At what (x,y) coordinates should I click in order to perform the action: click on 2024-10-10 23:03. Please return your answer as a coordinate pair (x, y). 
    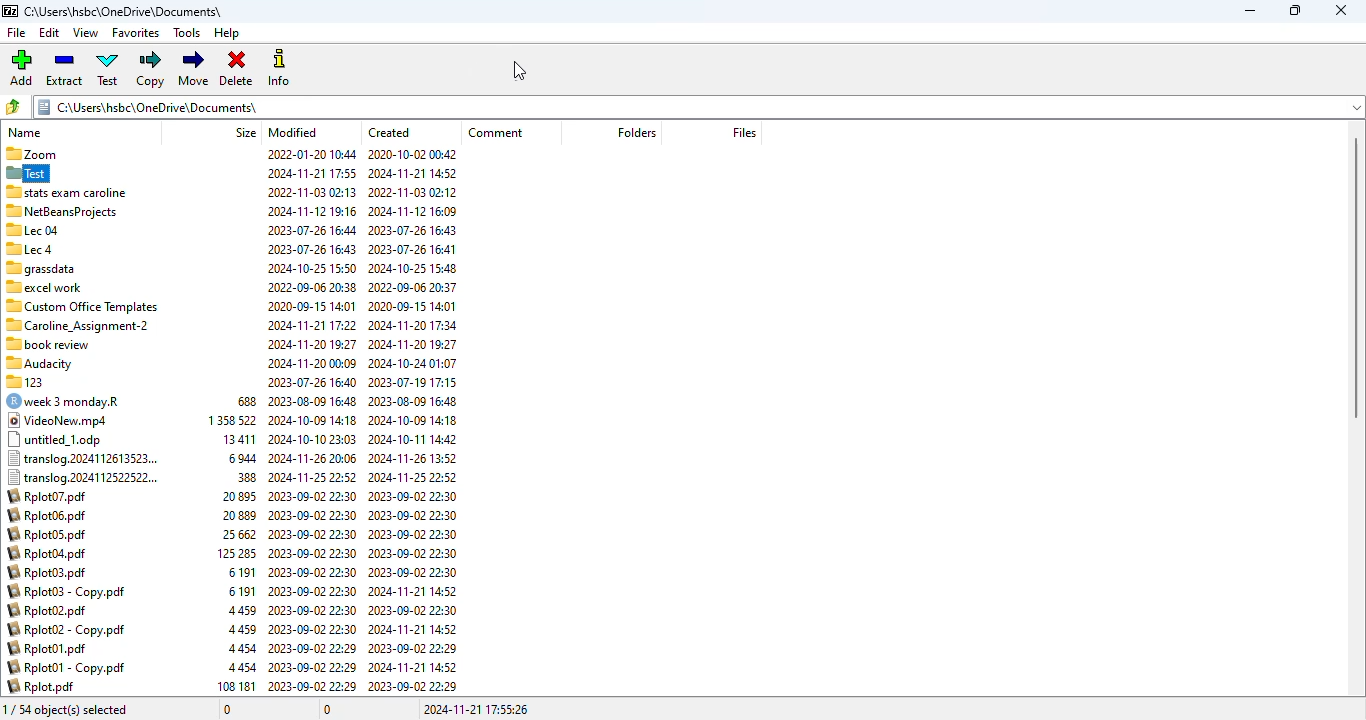
    Looking at the image, I should click on (313, 439).